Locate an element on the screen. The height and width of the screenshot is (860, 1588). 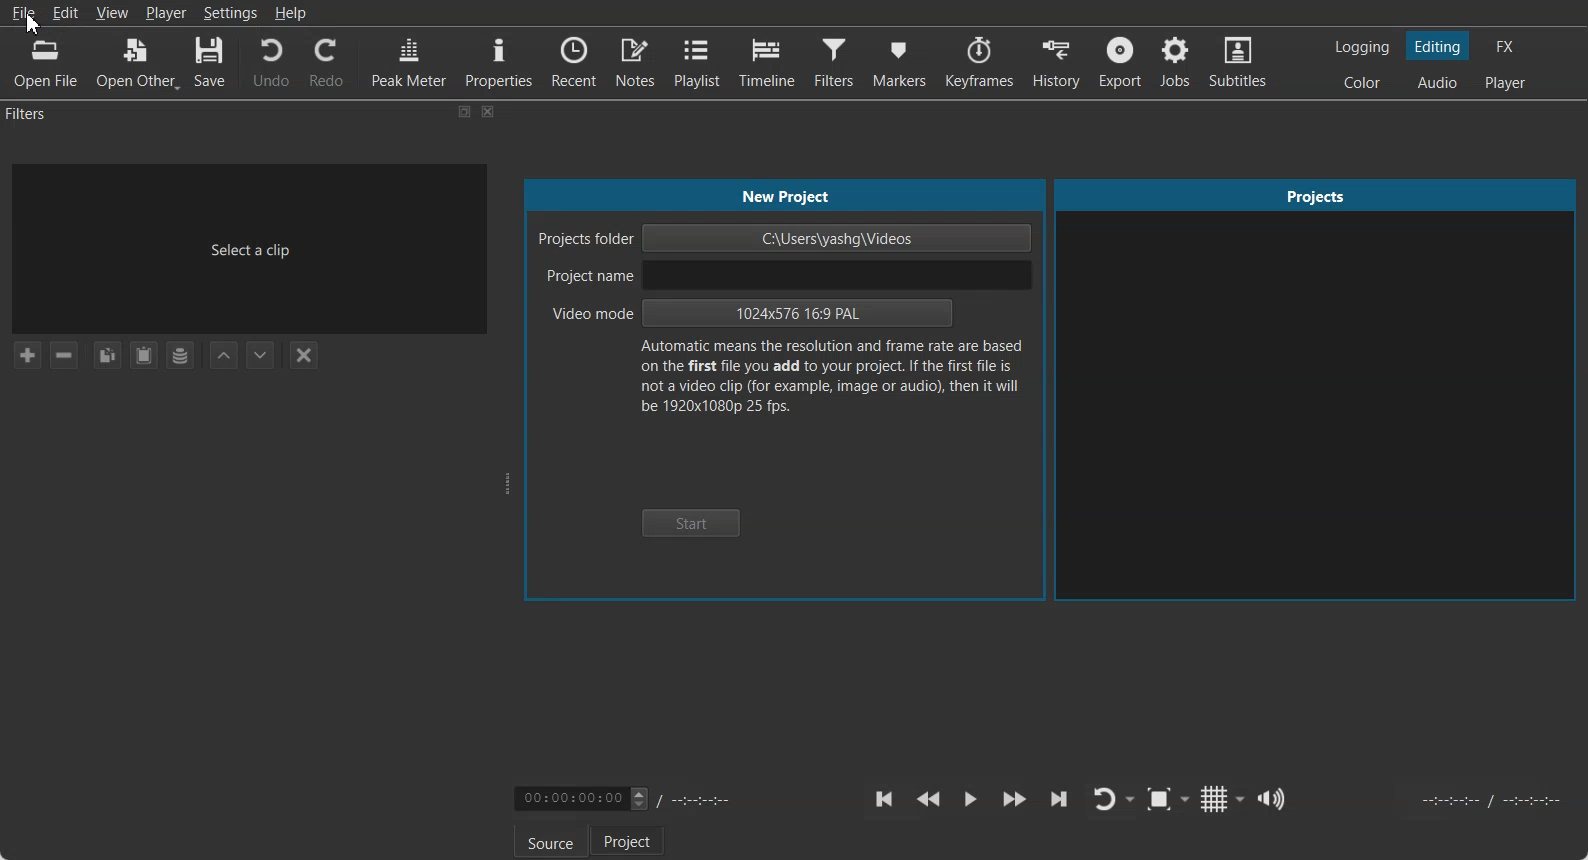
View is located at coordinates (111, 12).